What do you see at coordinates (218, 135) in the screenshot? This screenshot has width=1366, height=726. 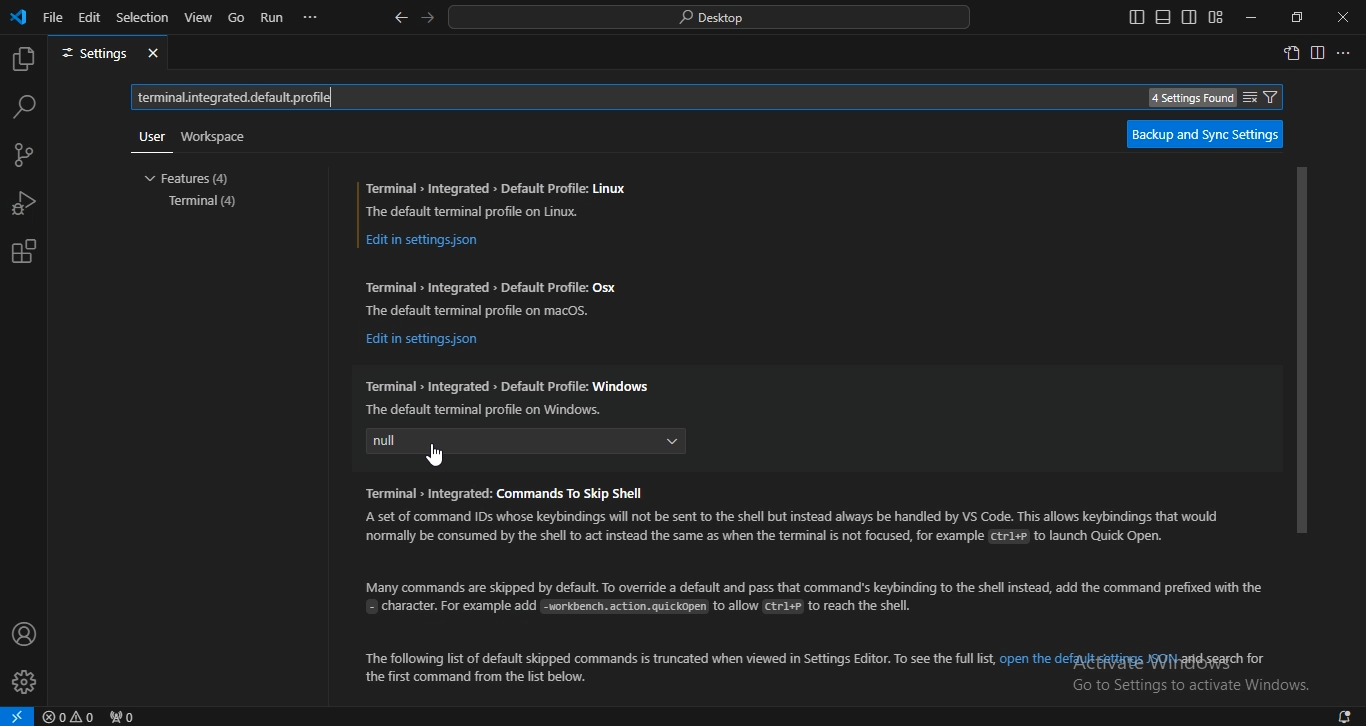 I see `workspace` at bounding box center [218, 135].